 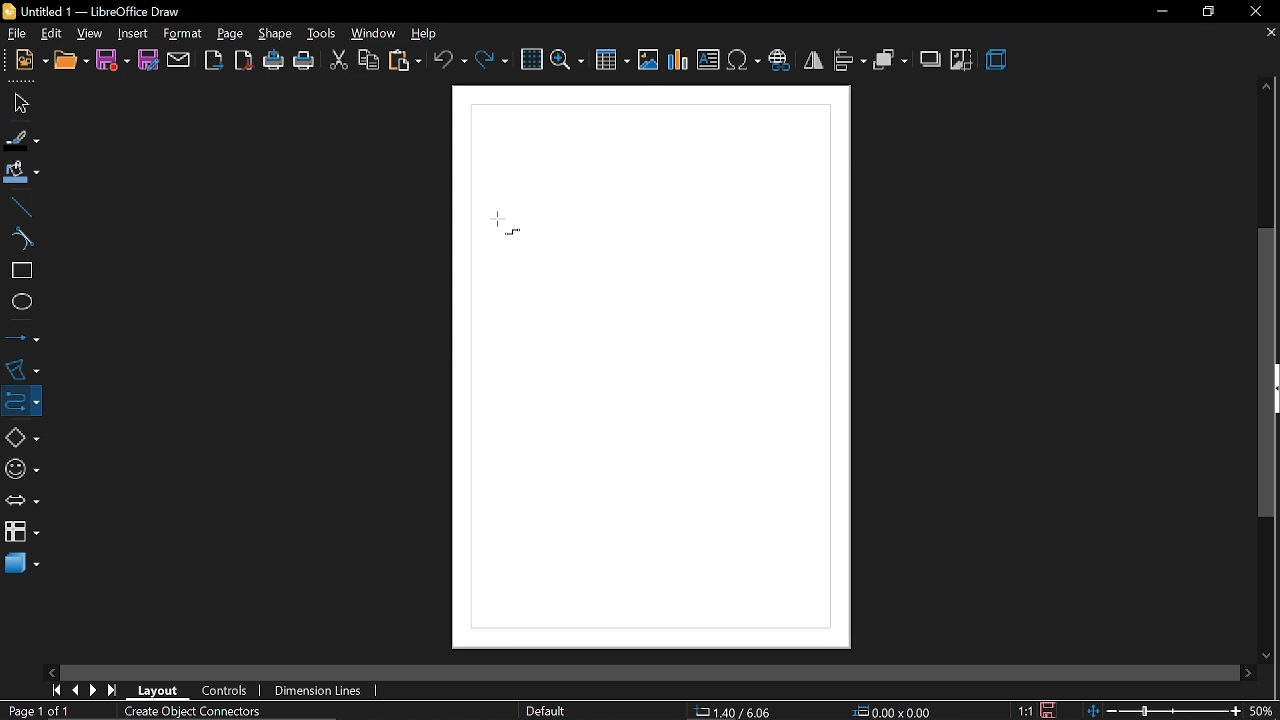 What do you see at coordinates (13, 33) in the screenshot?
I see `file` at bounding box center [13, 33].